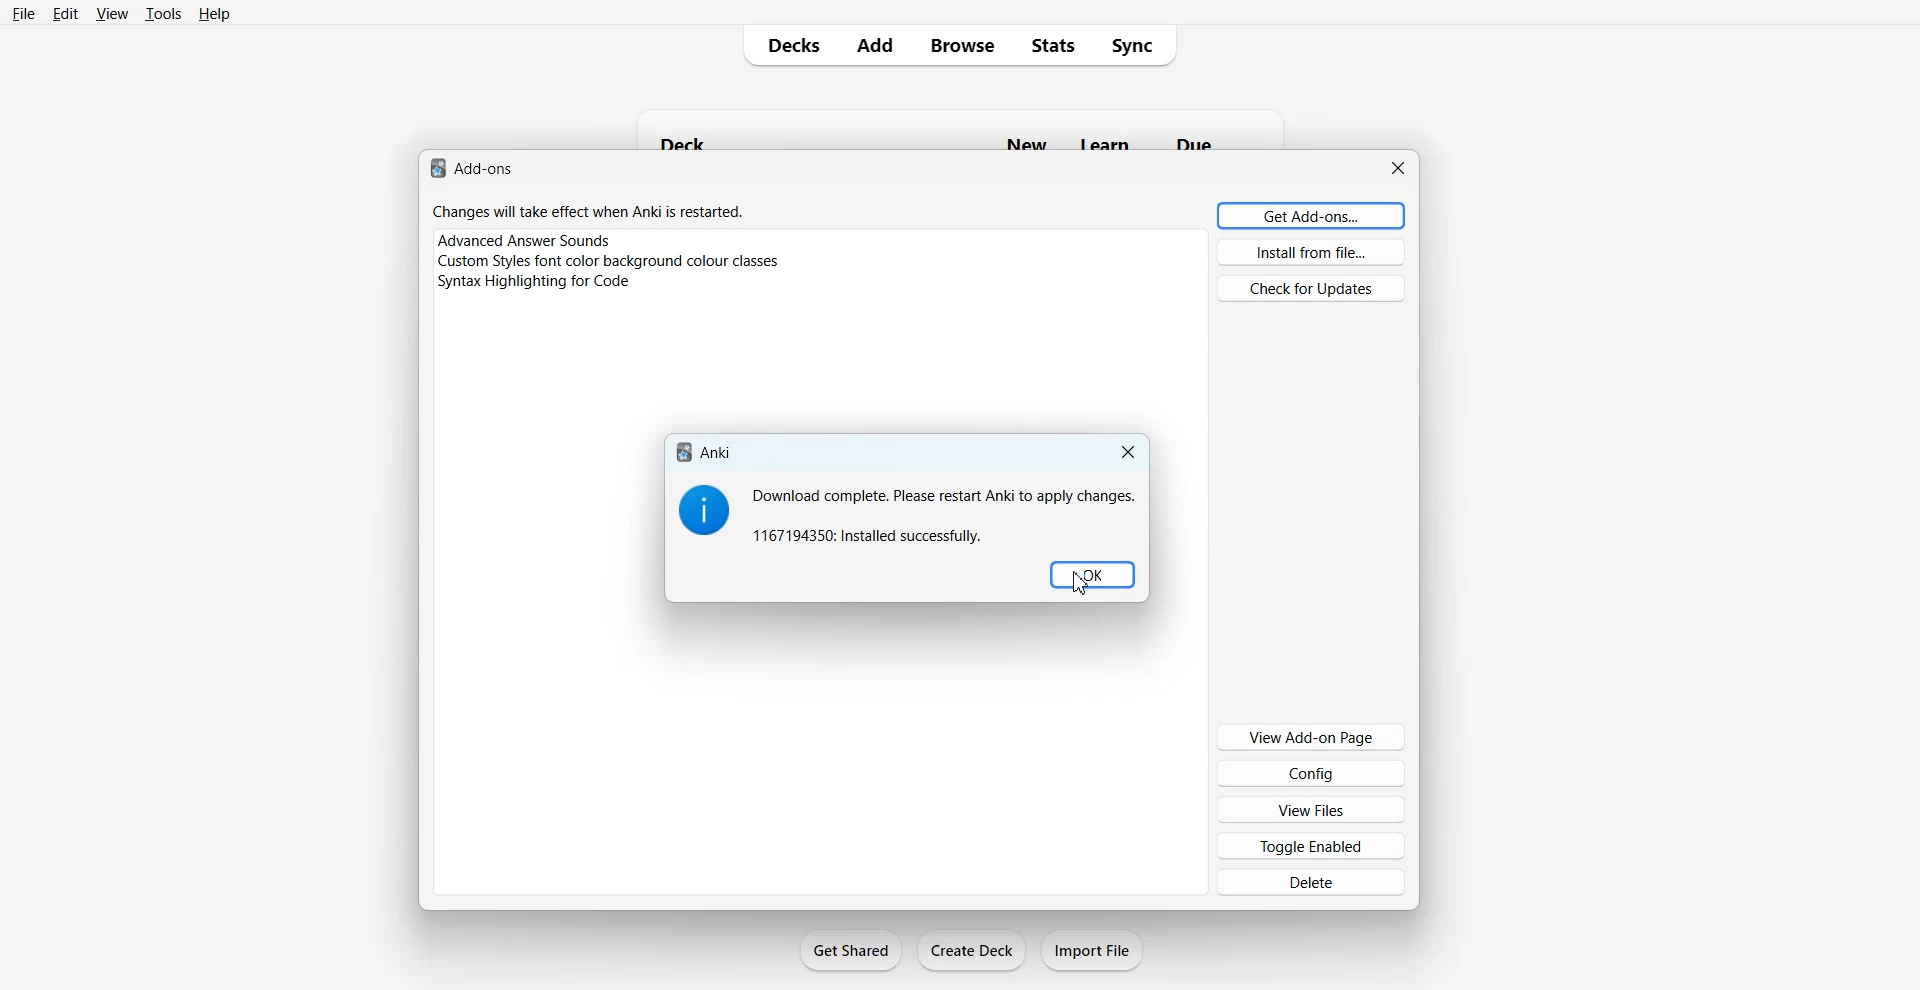  Describe the element at coordinates (594, 214) in the screenshot. I see `Changes will take effect when Anki is restarted.` at that location.